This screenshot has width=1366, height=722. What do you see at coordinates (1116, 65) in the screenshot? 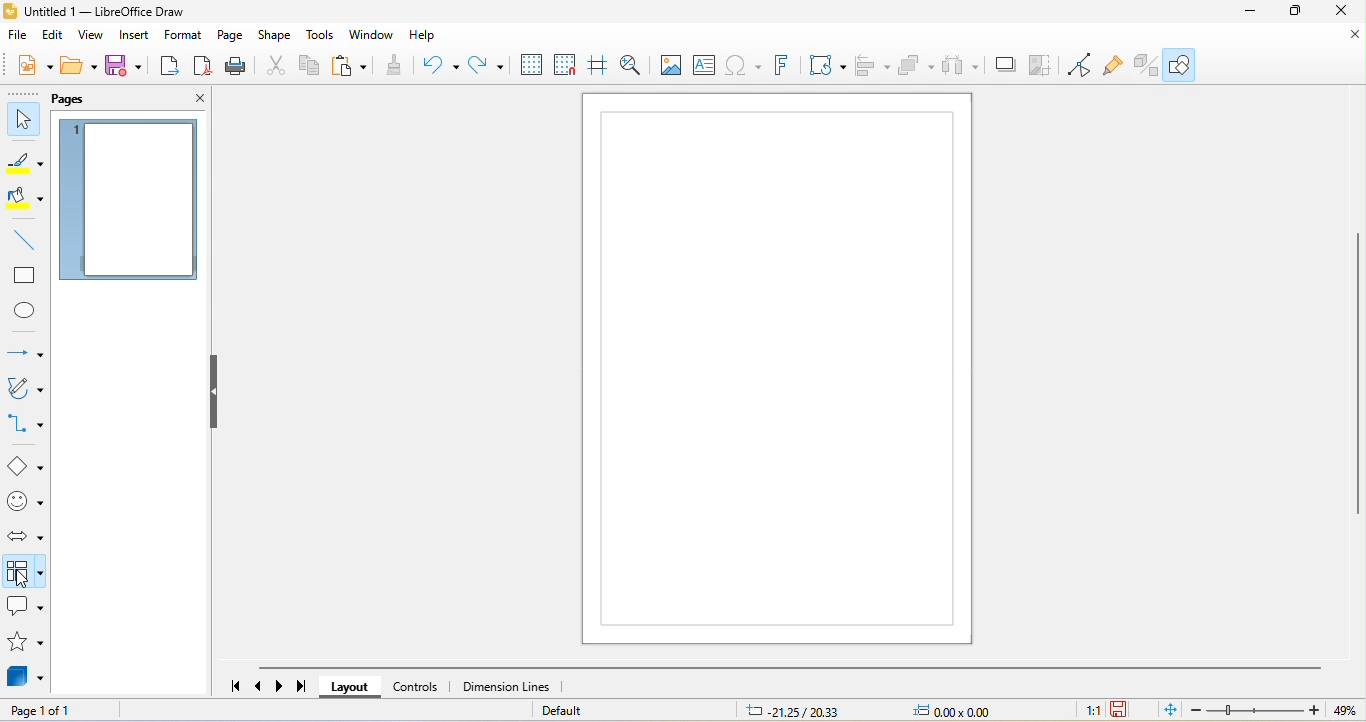
I see `show gluepoint function` at bounding box center [1116, 65].